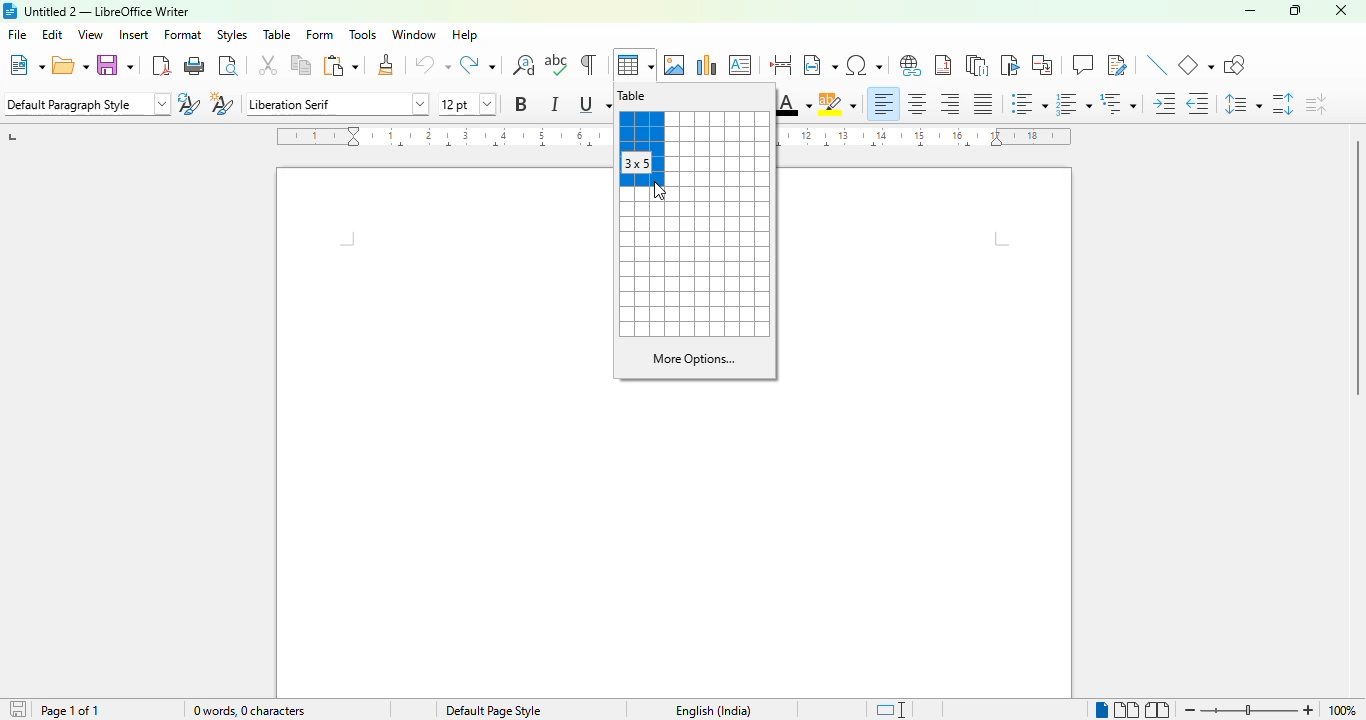 This screenshot has width=1366, height=720. Describe the element at coordinates (134, 34) in the screenshot. I see `insert` at that location.